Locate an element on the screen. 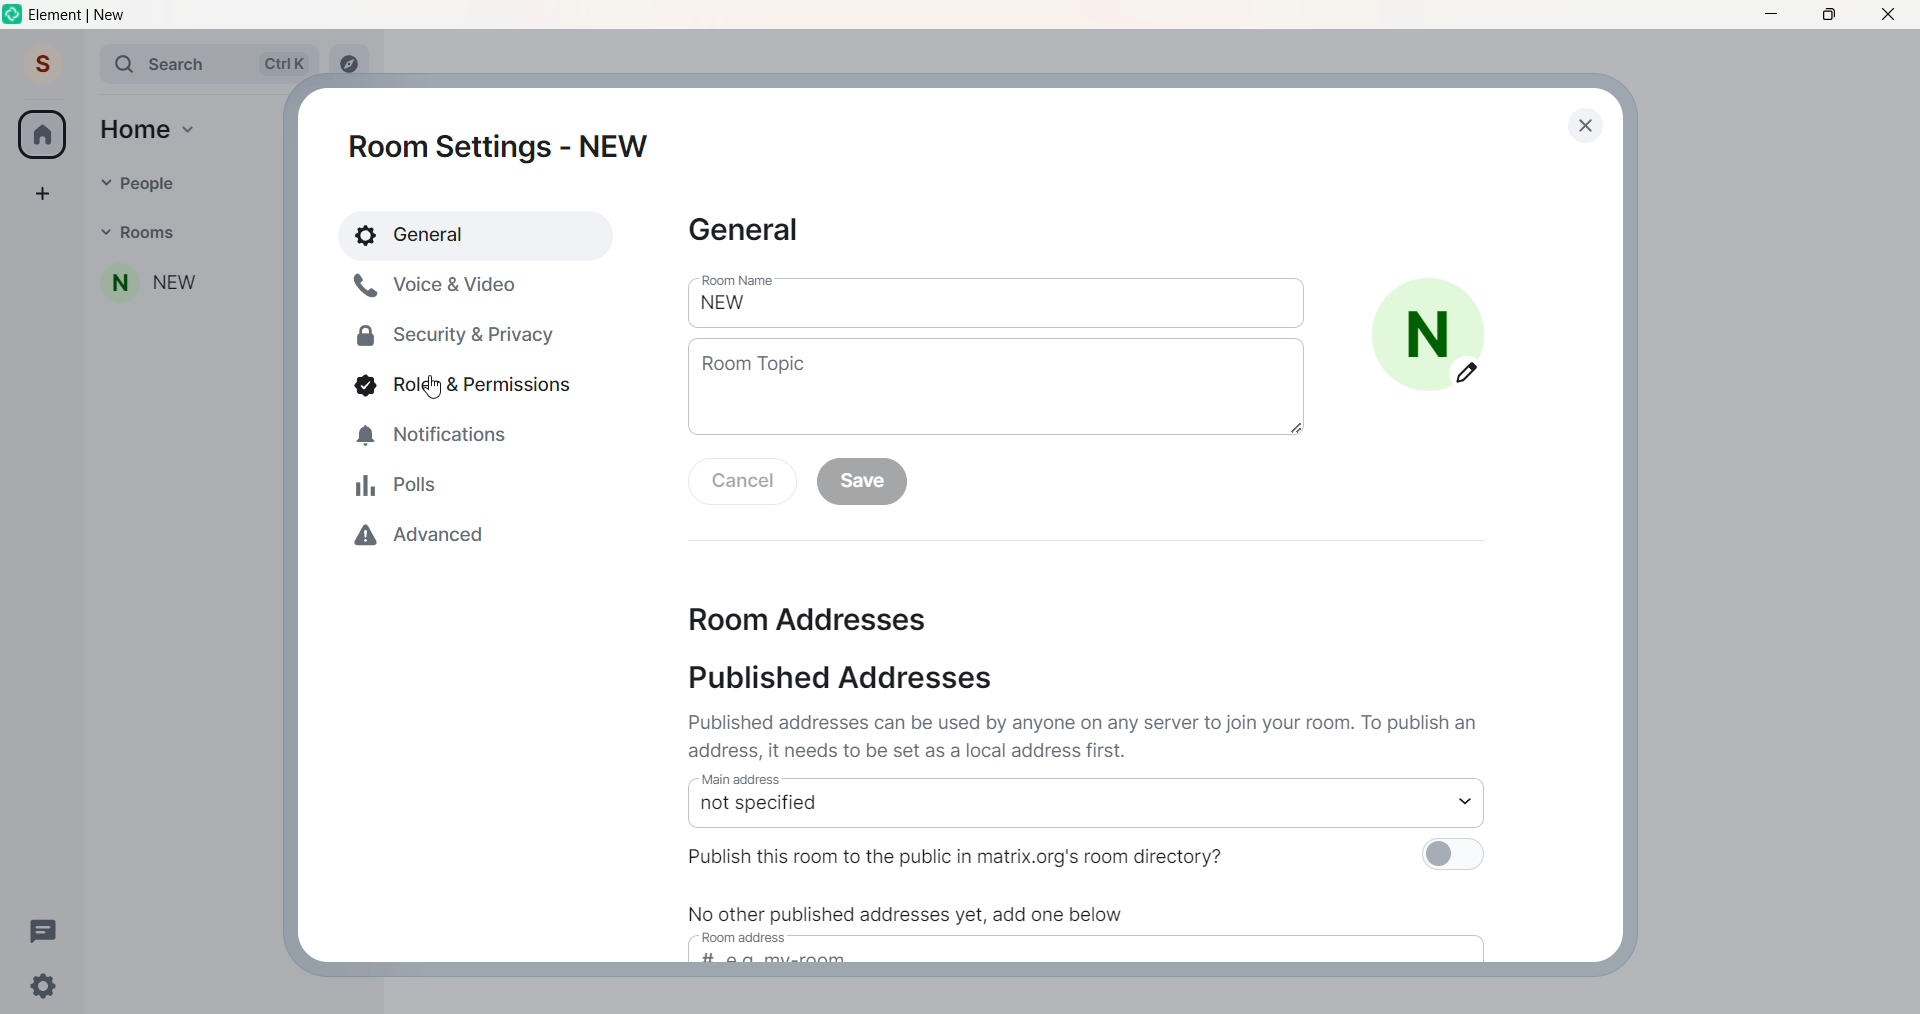  cursor is located at coordinates (432, 387).